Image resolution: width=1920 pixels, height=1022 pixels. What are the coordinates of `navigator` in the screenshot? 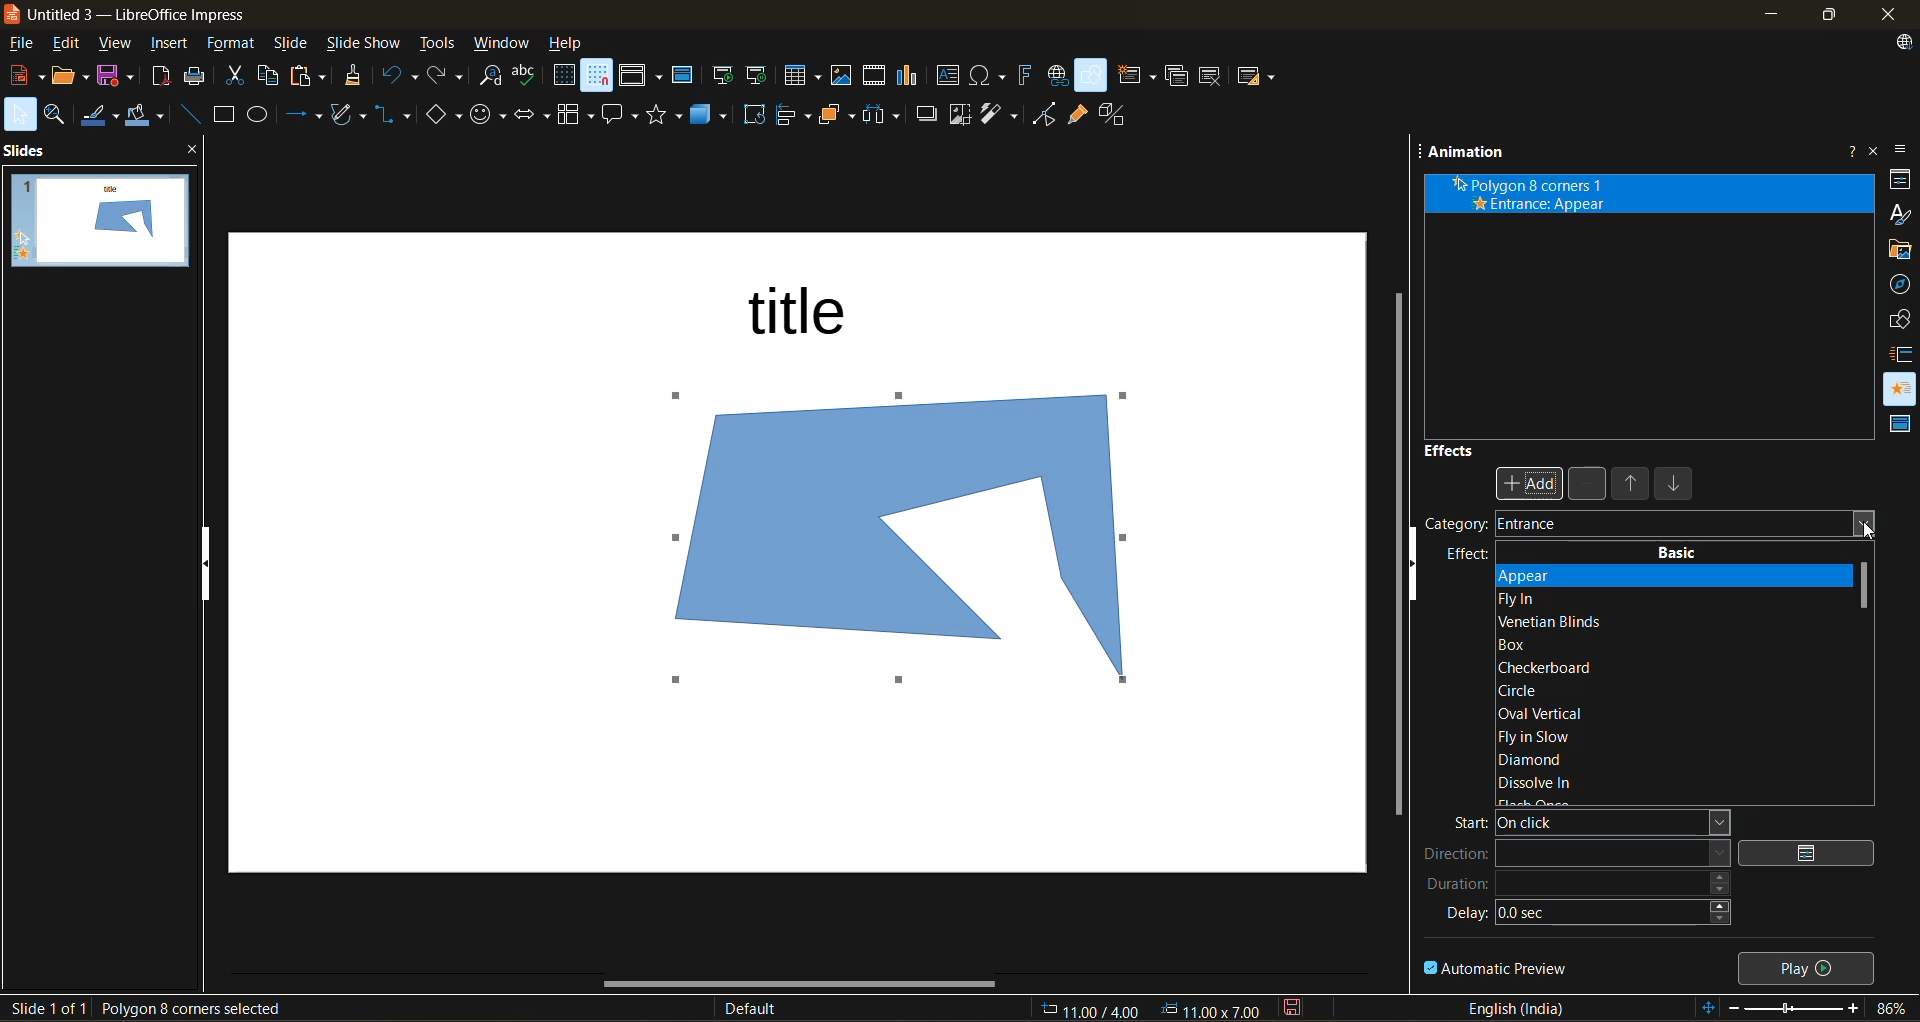 It's located at (1903, 285).